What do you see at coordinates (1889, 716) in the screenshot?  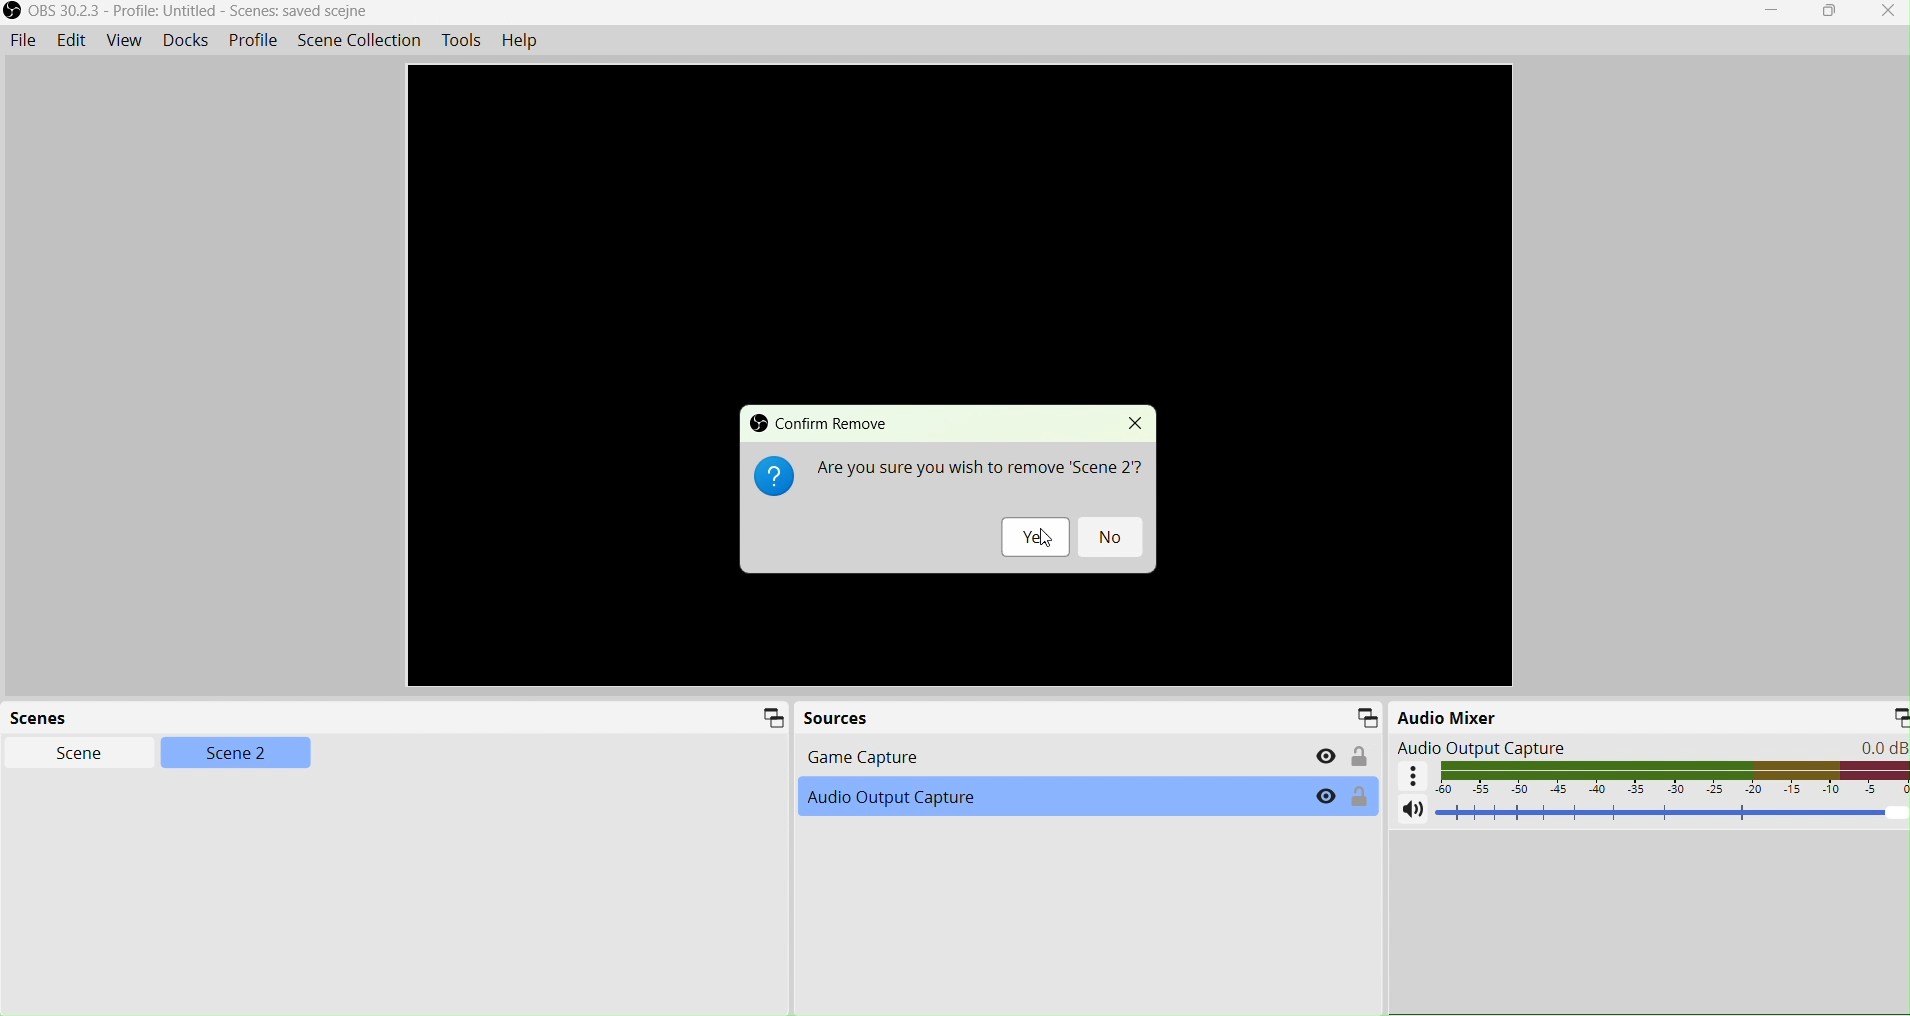 I see `Minimizer` at bounding box center [1889, 716].